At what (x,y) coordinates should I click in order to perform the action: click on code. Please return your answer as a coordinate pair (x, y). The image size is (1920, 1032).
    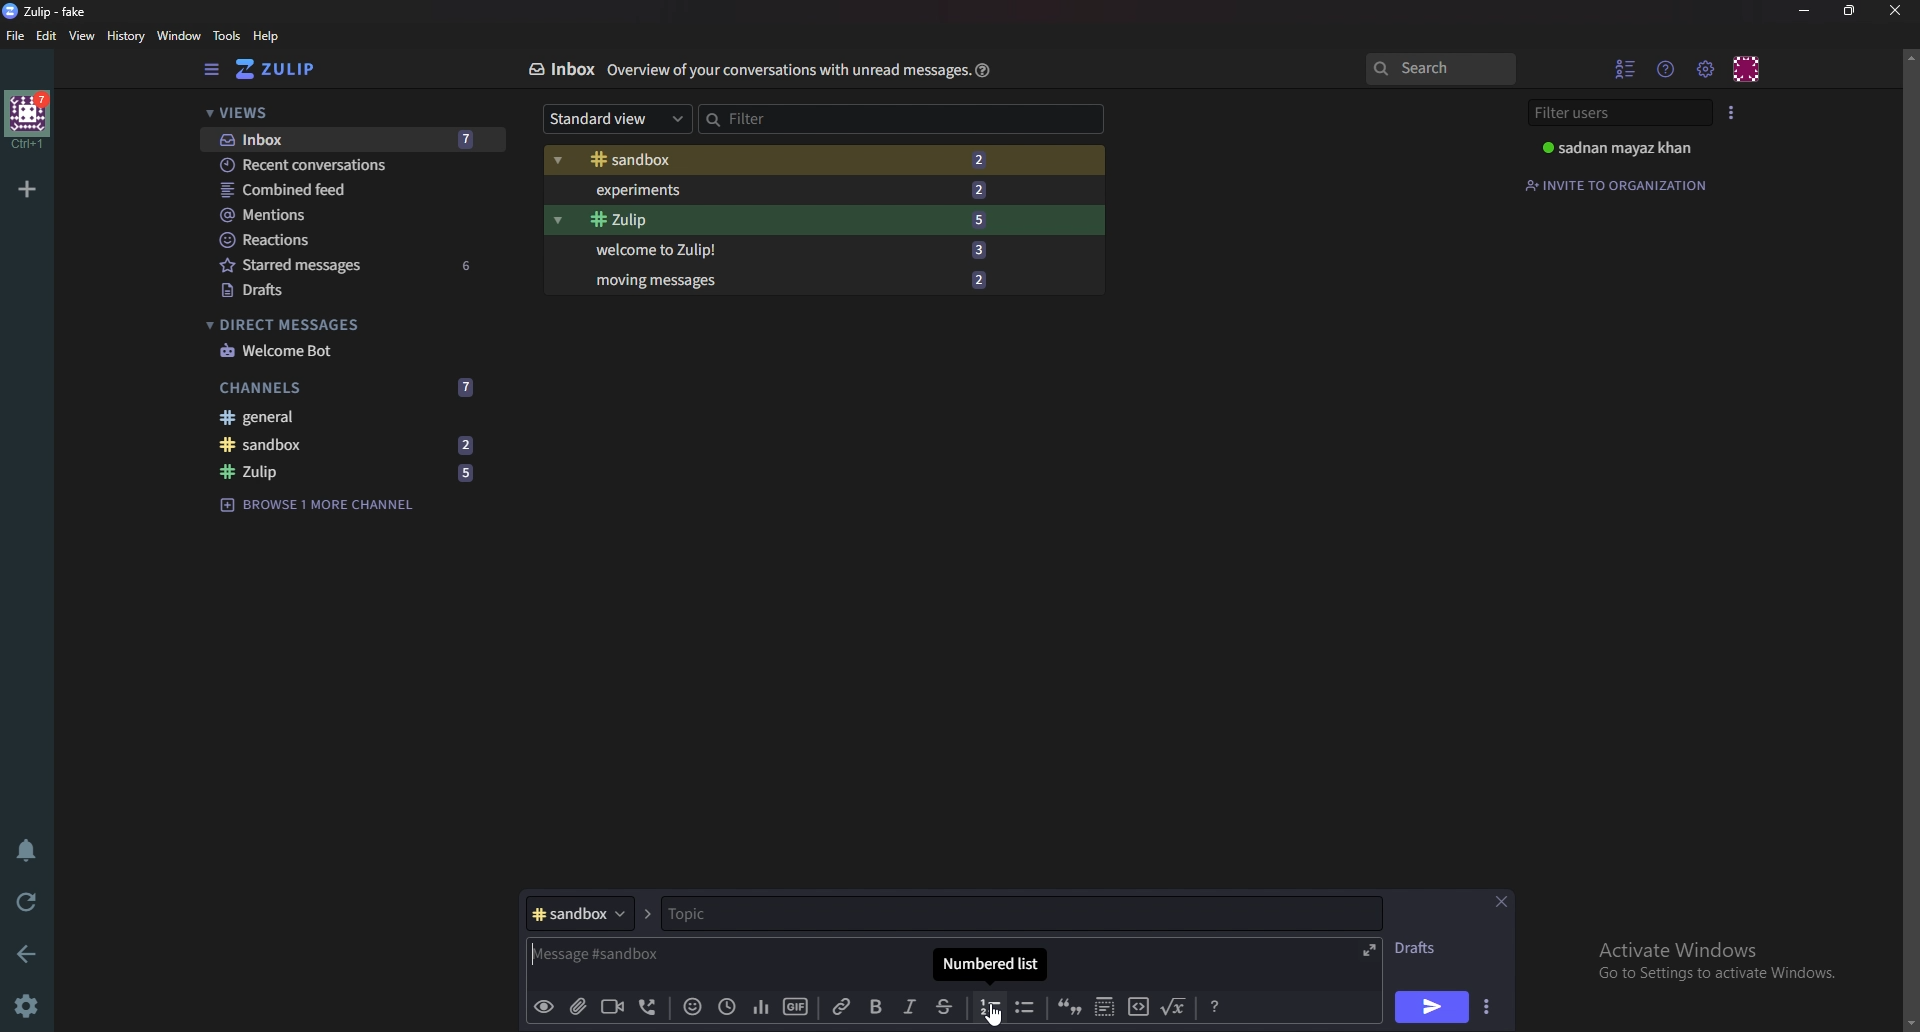
    Looking at the image, I should click on (1137, 1009).